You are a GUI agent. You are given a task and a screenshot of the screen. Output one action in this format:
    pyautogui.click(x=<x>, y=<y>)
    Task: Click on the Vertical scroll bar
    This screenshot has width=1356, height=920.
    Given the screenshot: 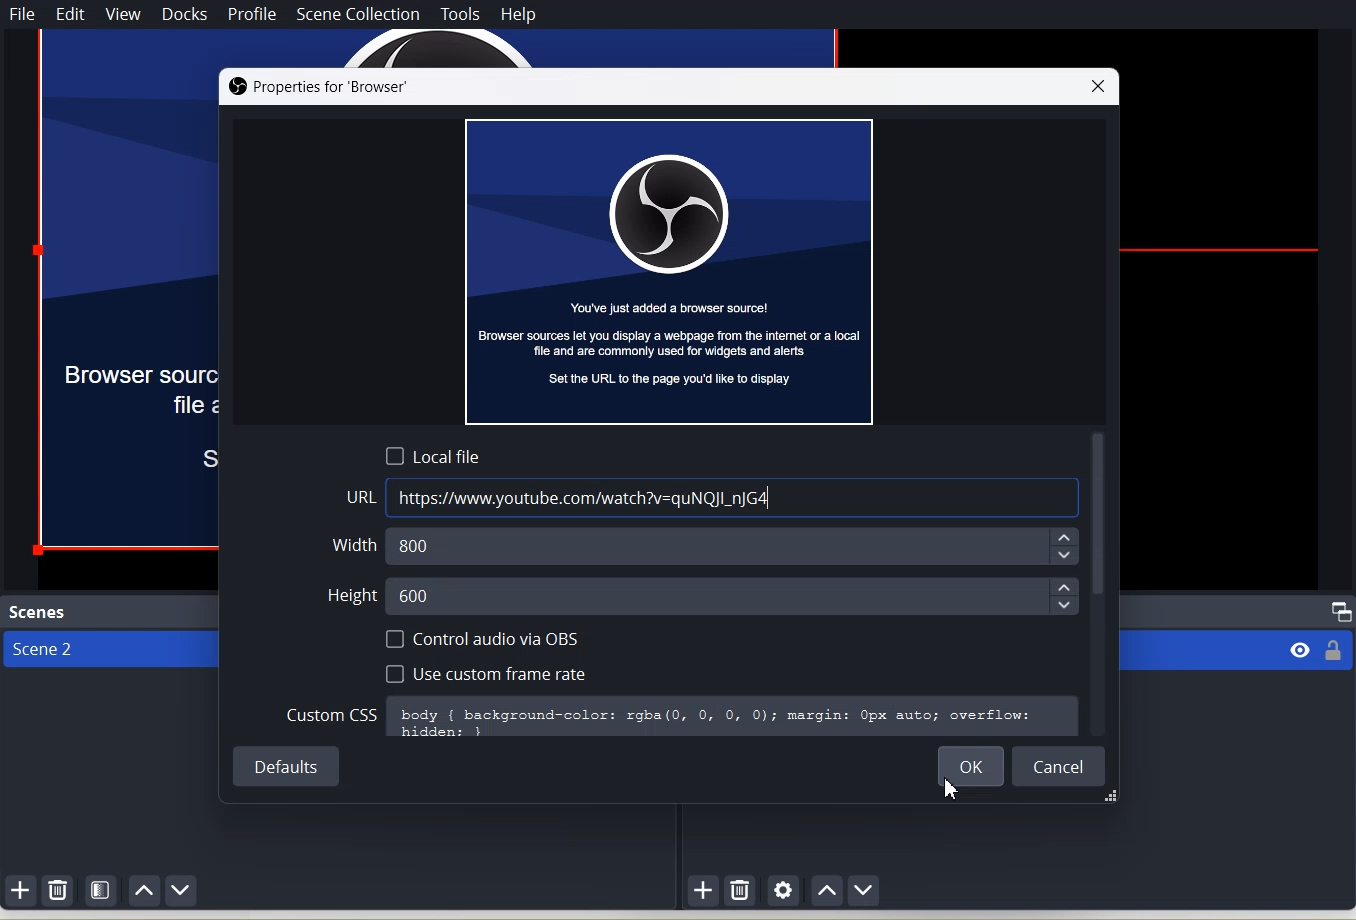 What is the action you would take?
    pyautogui.click(x=1099, y=584)
    